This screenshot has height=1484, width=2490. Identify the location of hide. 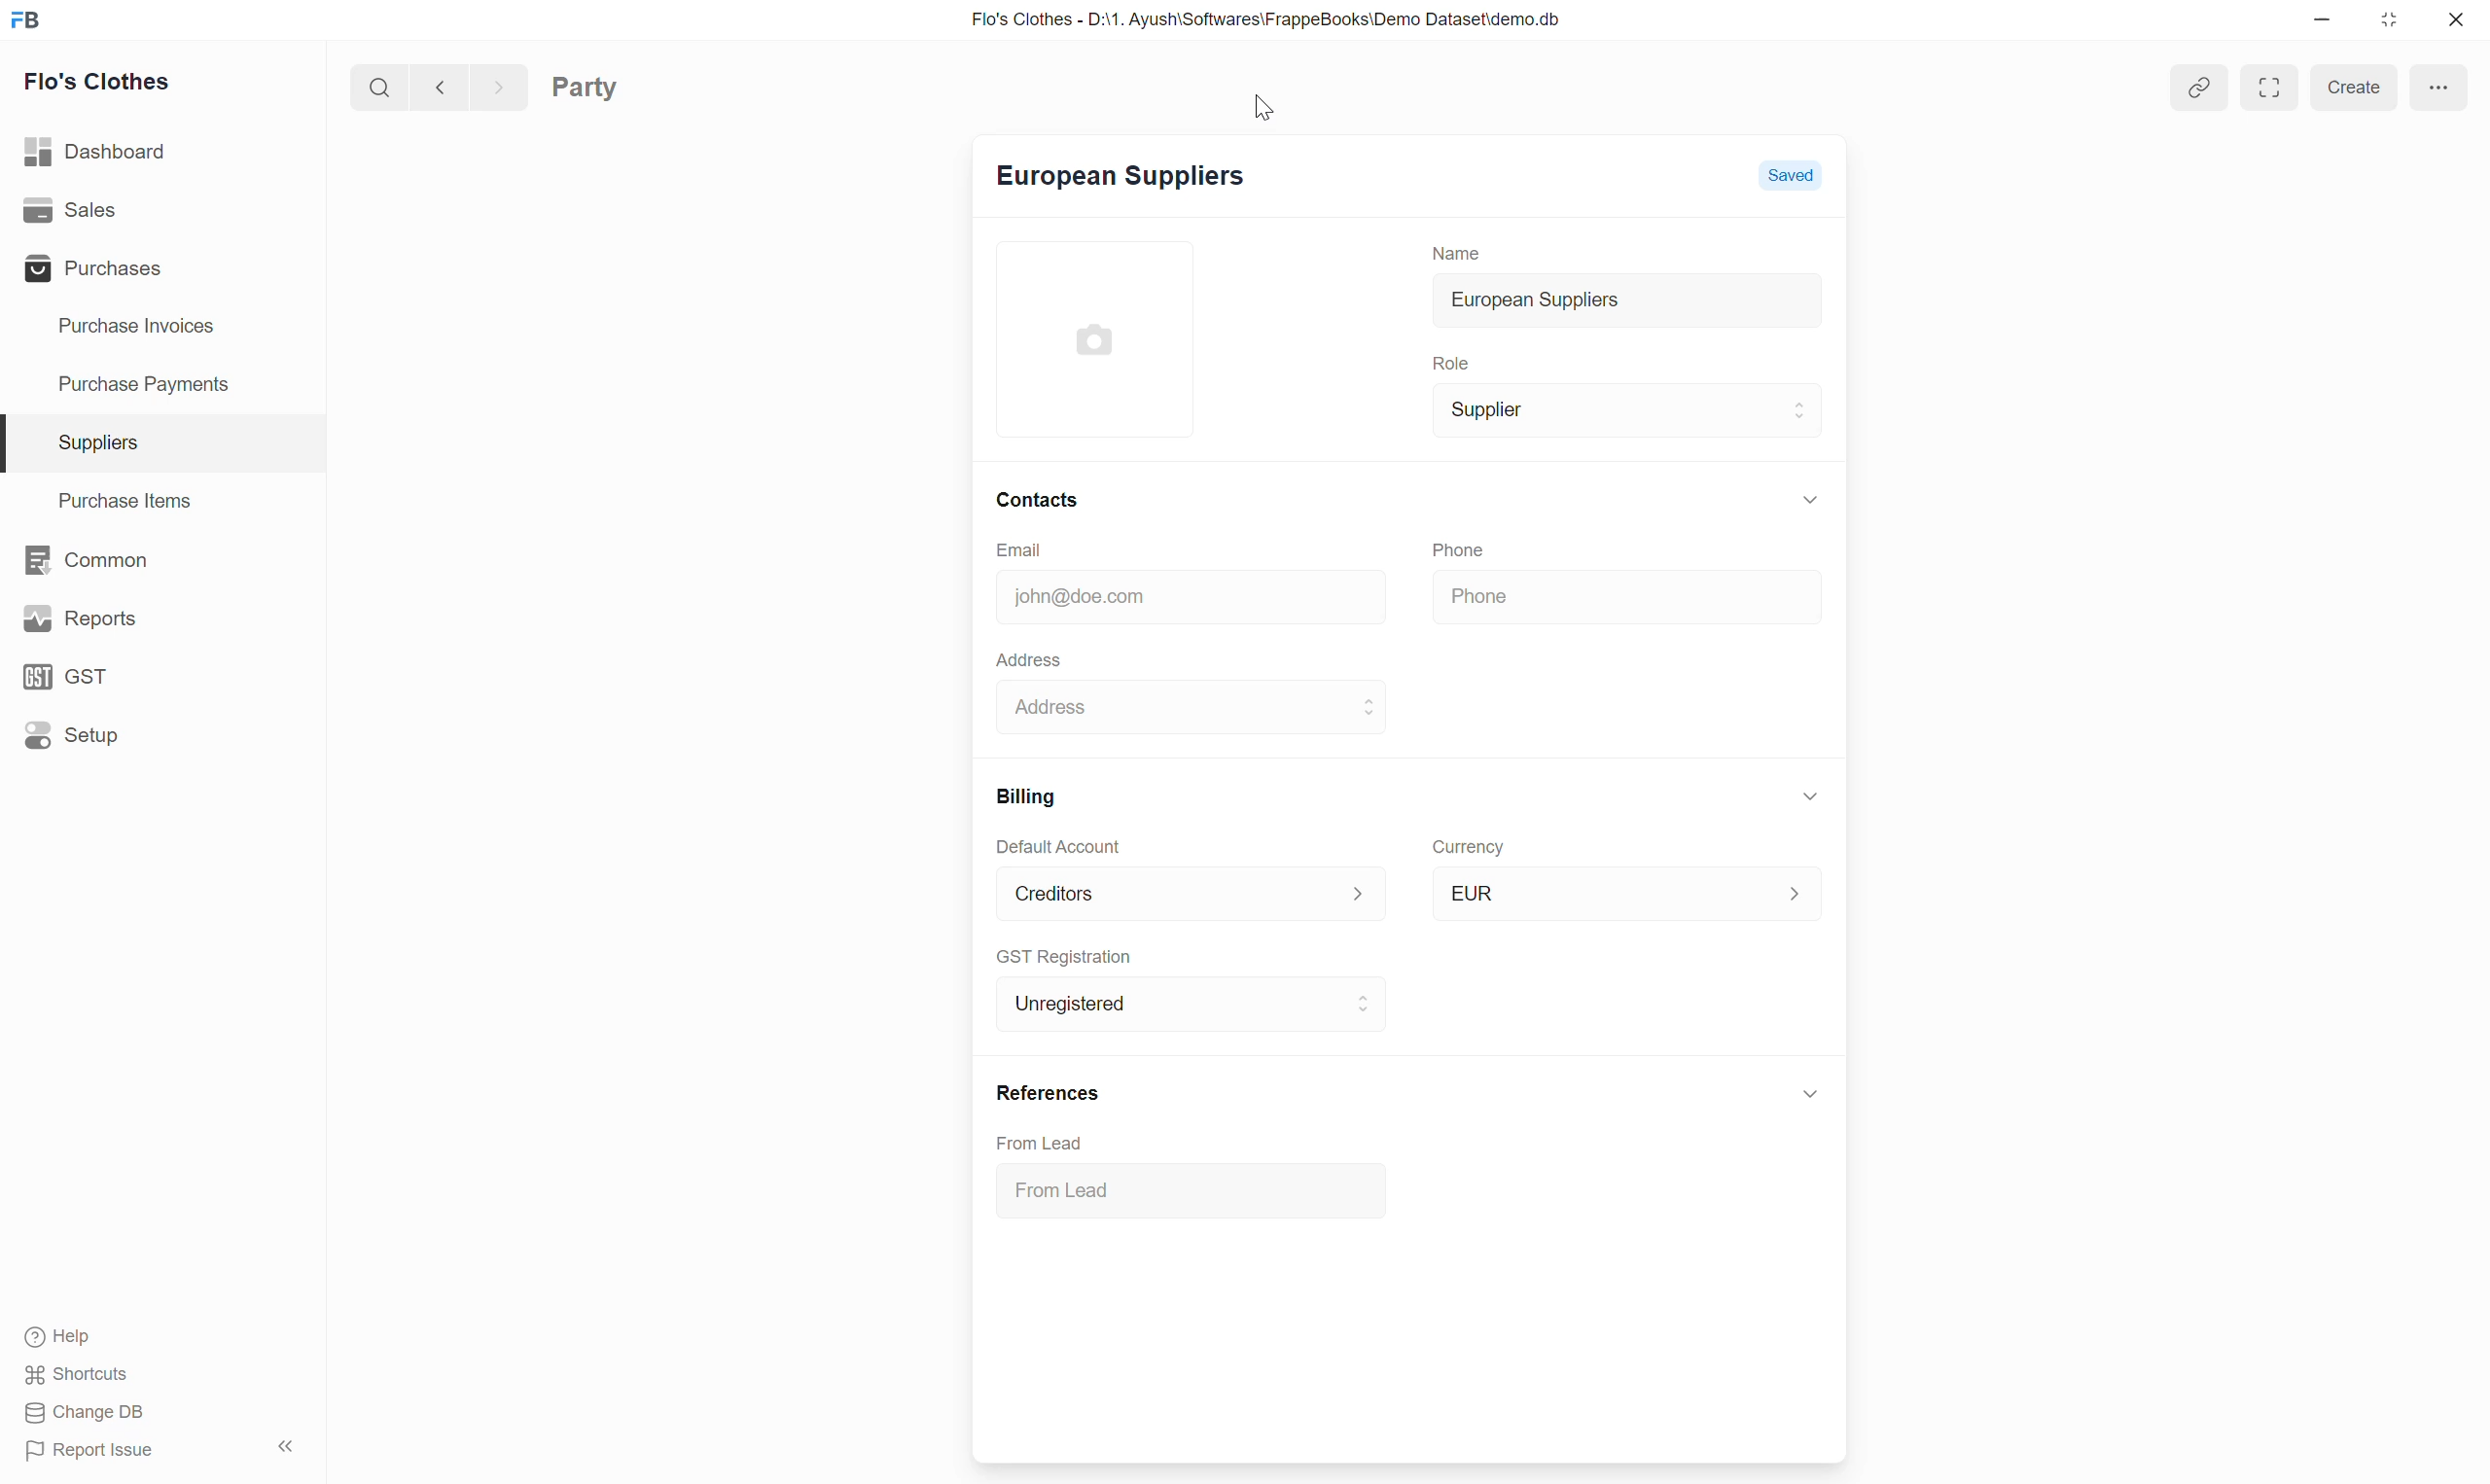
(279, 1445).